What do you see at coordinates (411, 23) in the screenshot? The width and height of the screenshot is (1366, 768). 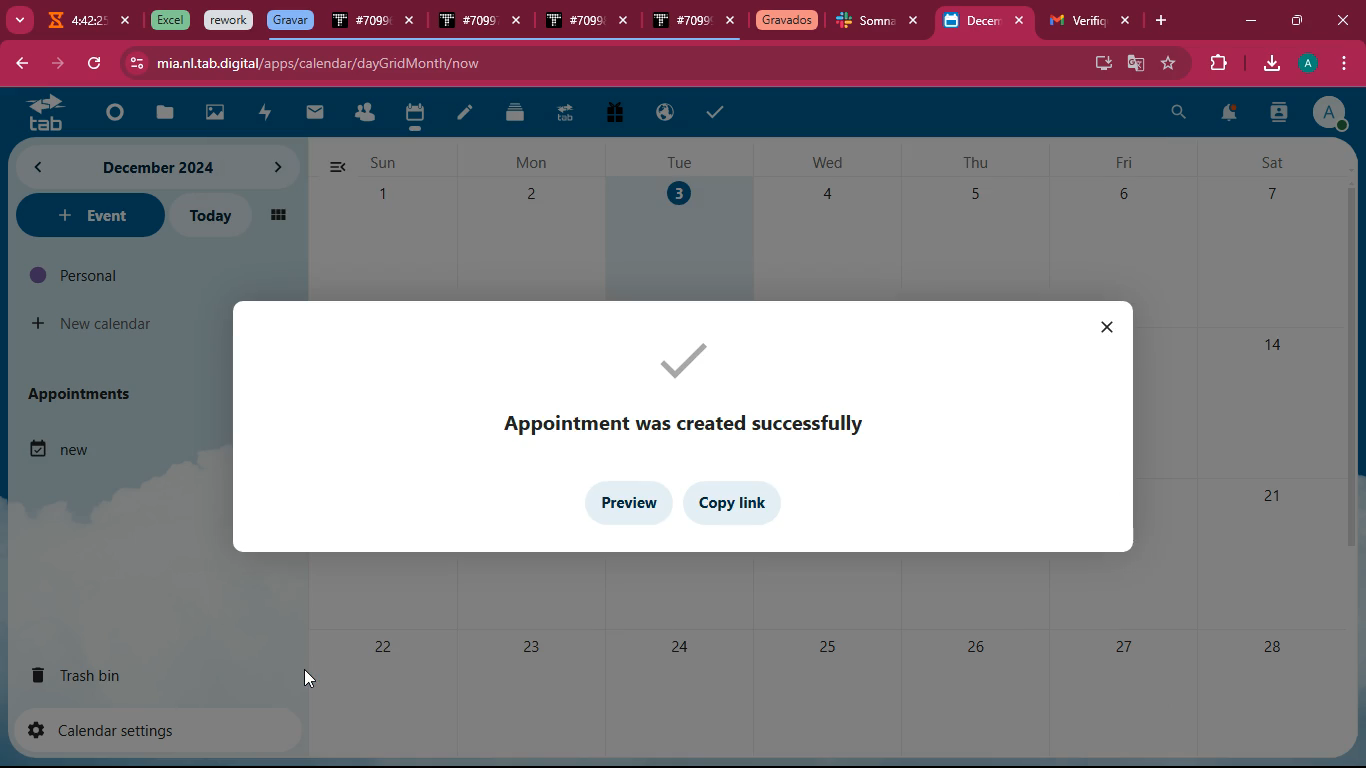 I see `close` at bounding box center [411, 23].